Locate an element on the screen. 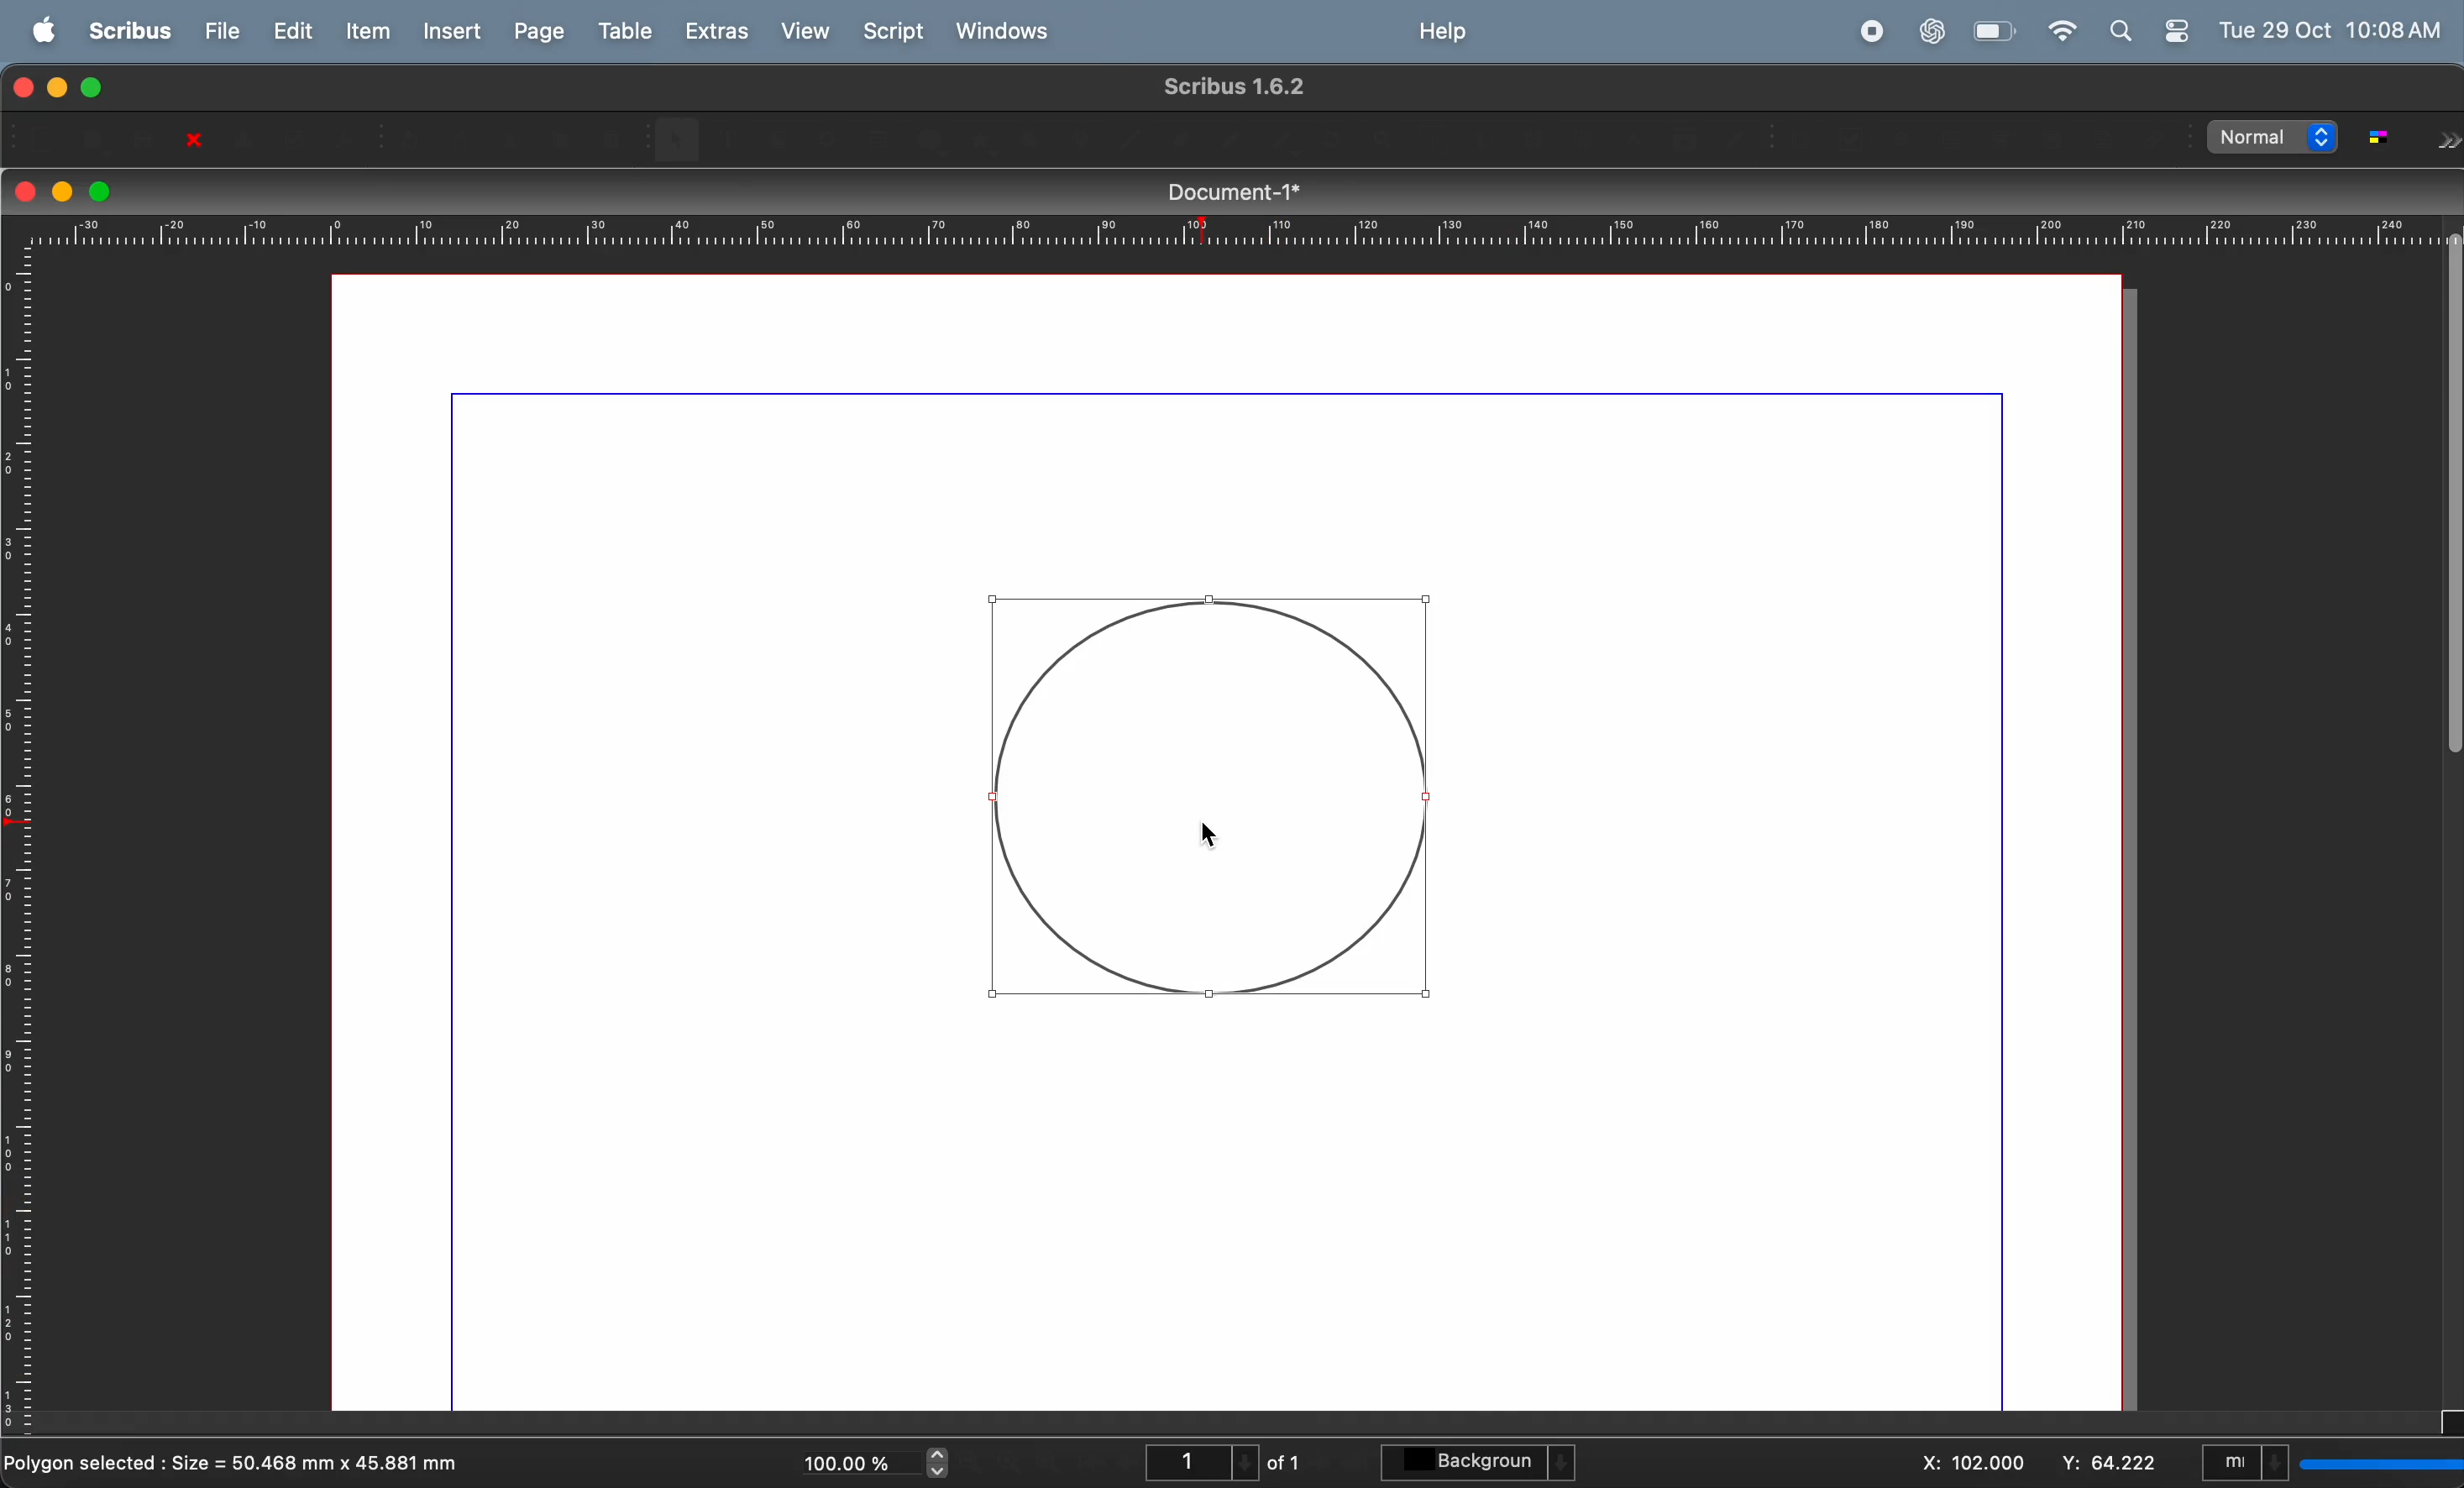 The height and width of the screenshot is (1488, 2464). view is located at coordinates (806, 31).